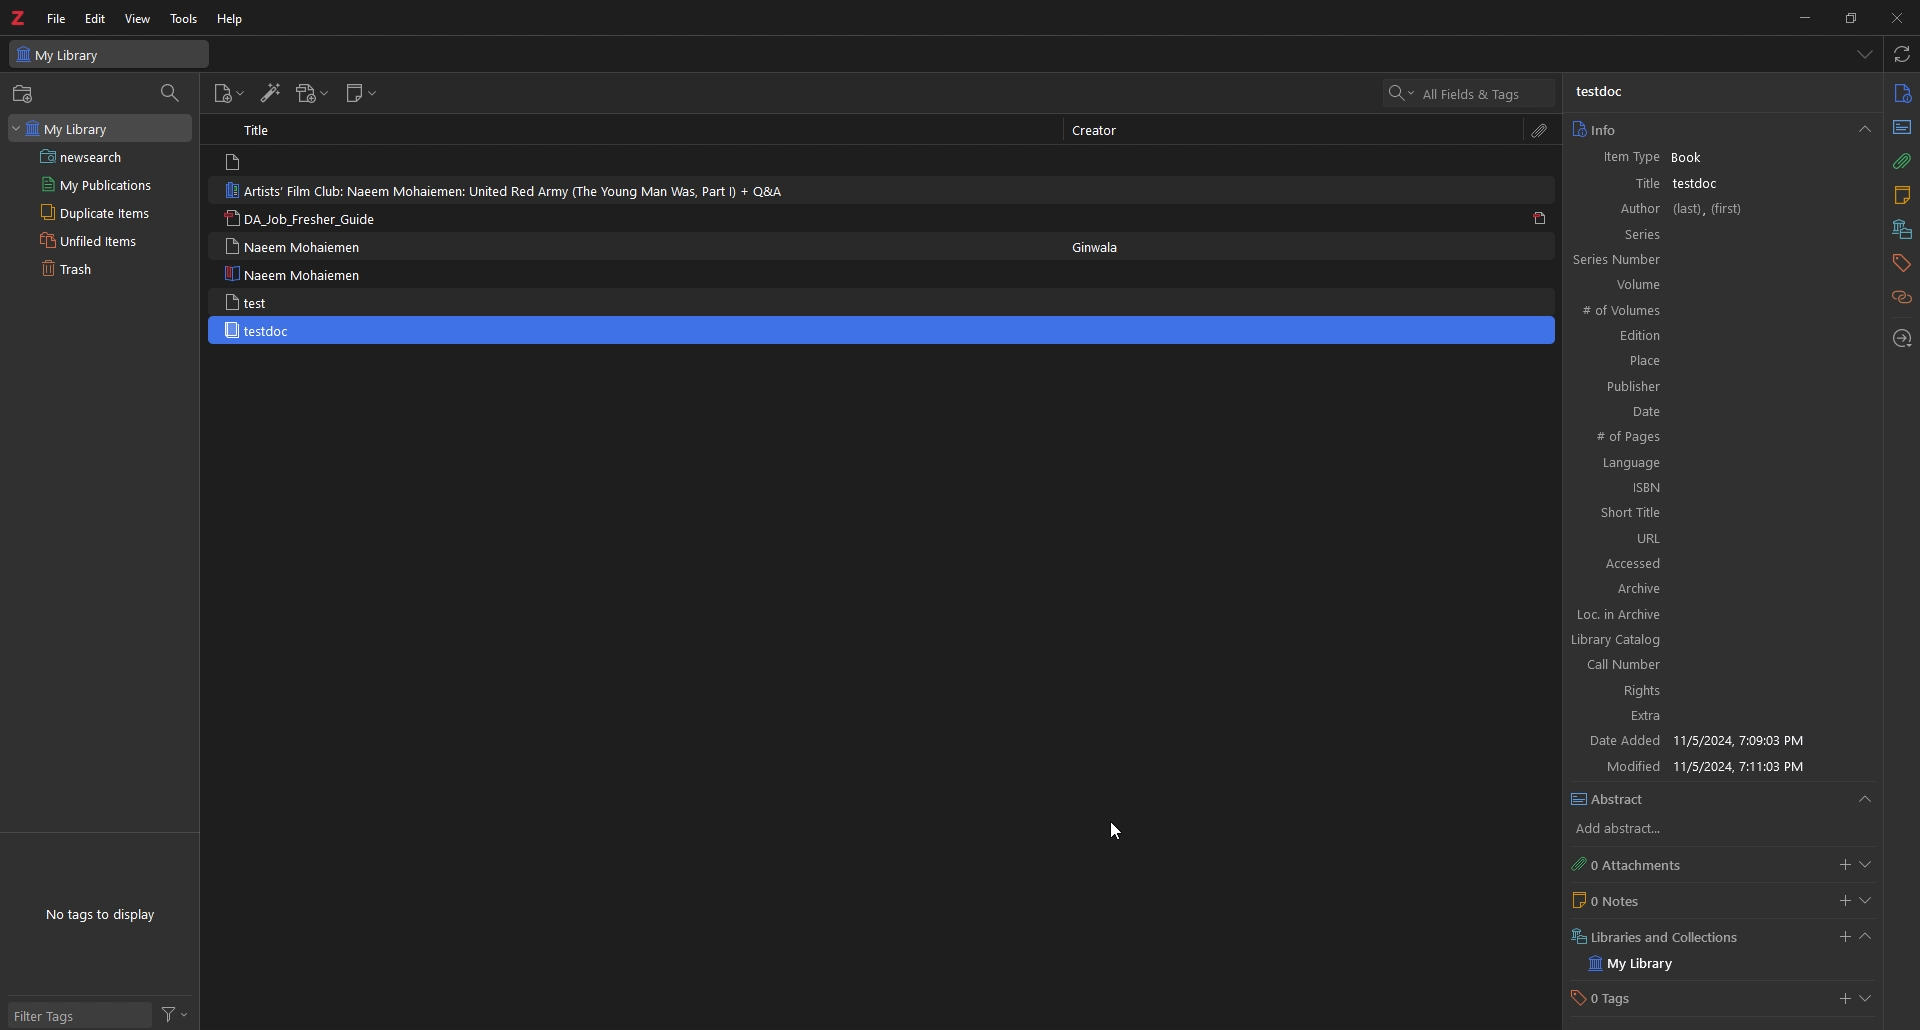  What do you see at coordinates (1704, 638) in the screenshot?
I see `Library Catalog` at bounding box center [1704, 638].